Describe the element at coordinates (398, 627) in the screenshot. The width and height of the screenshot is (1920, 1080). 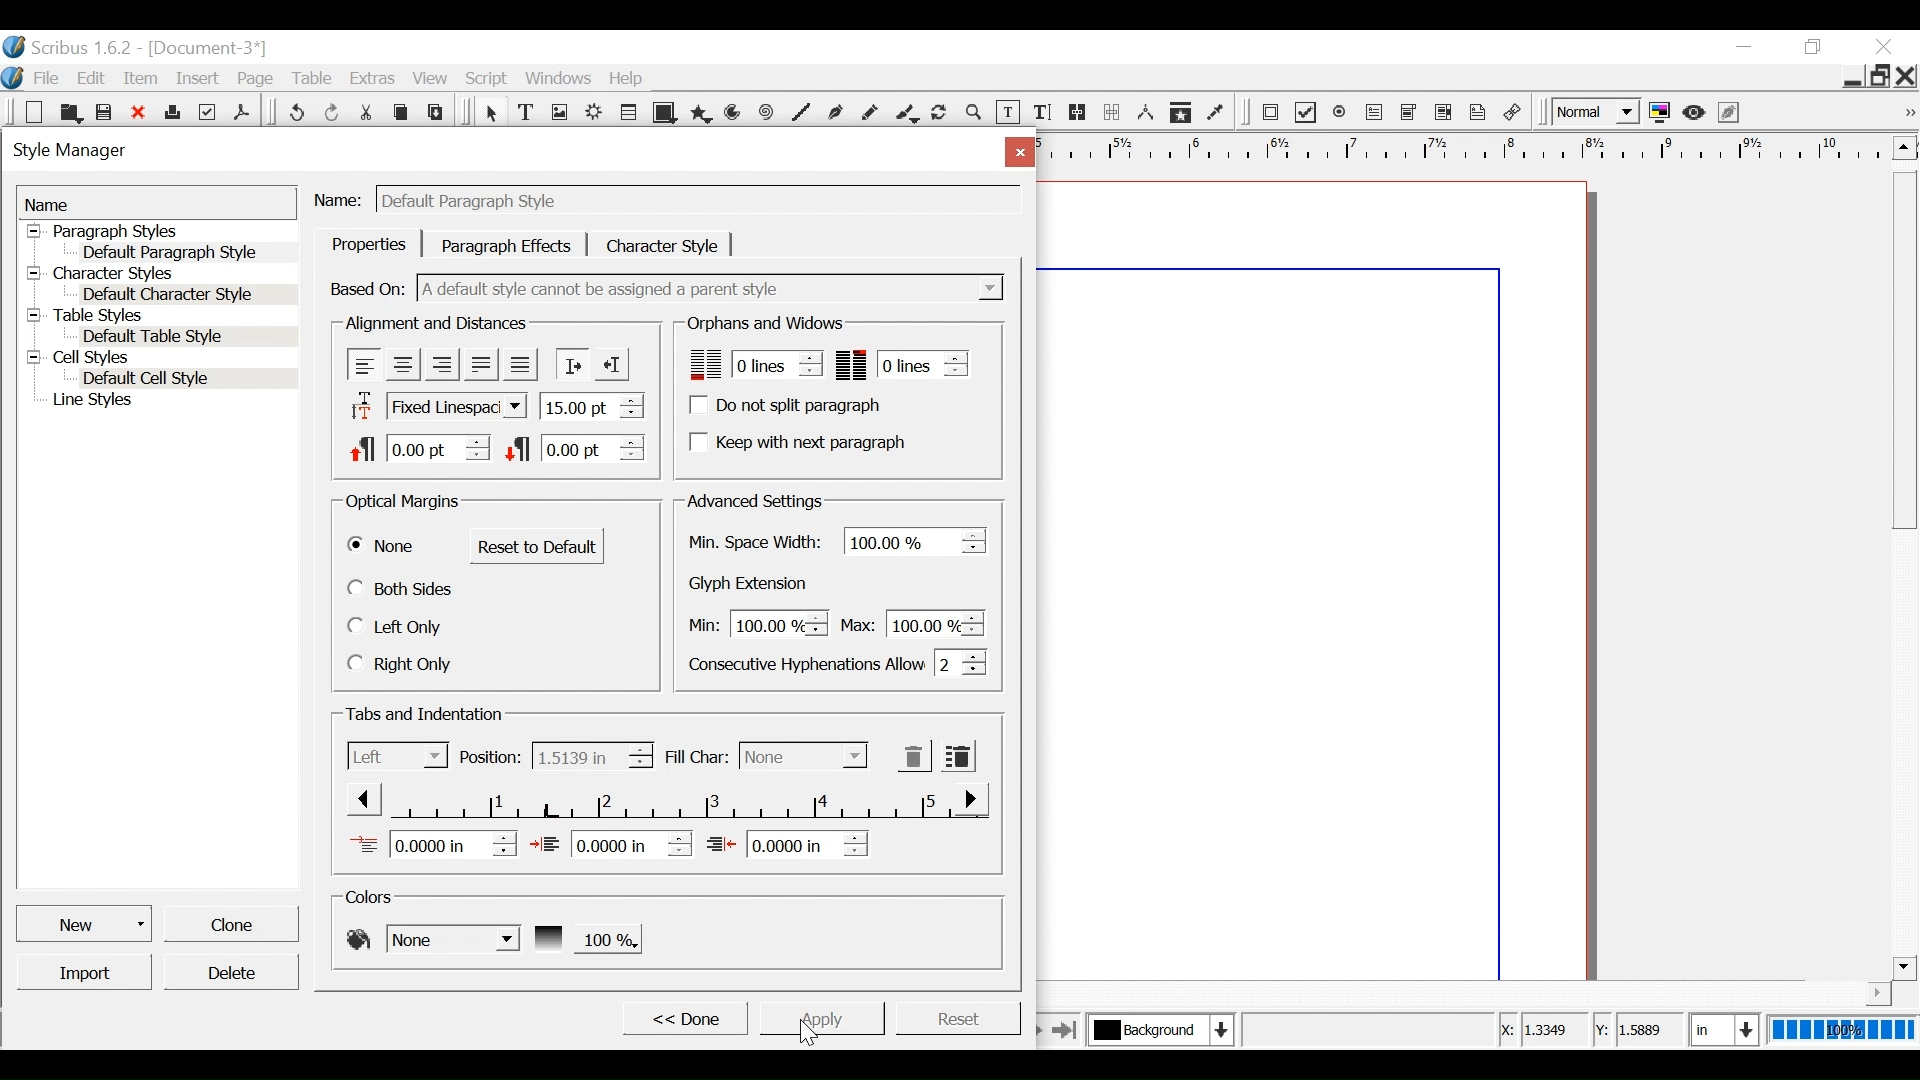
I see `(un)Select left only` at that location.